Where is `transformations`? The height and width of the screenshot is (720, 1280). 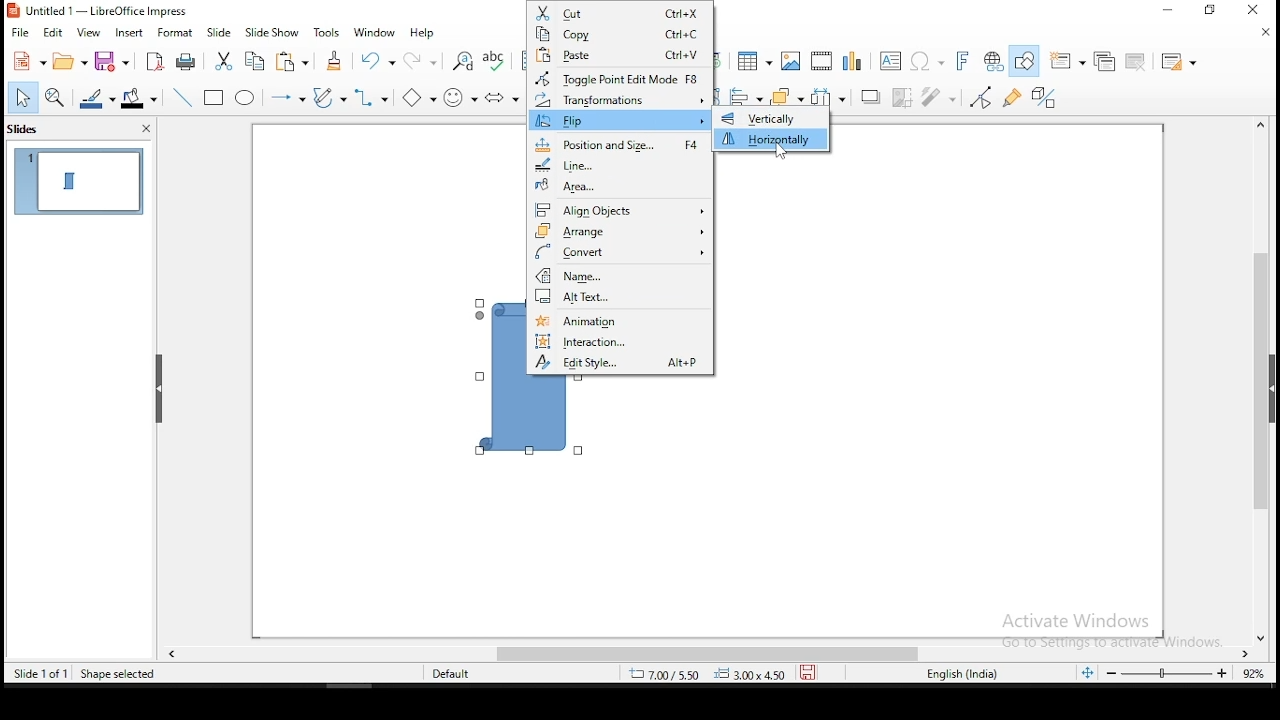
transformations is located at coordinates (618, 99).